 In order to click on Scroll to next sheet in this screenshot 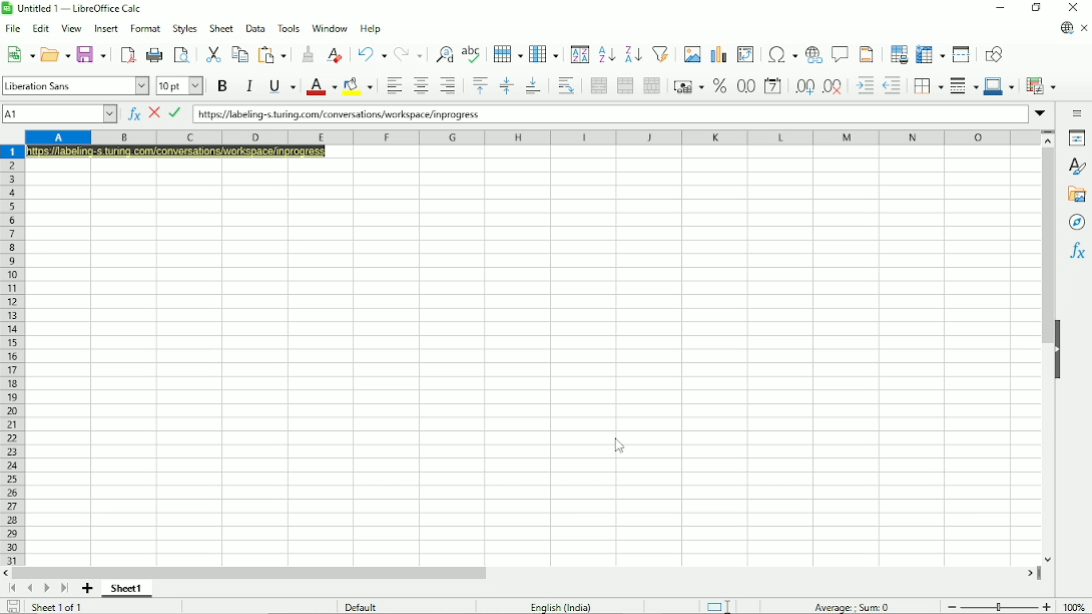, I will do `click(46, 590)`.